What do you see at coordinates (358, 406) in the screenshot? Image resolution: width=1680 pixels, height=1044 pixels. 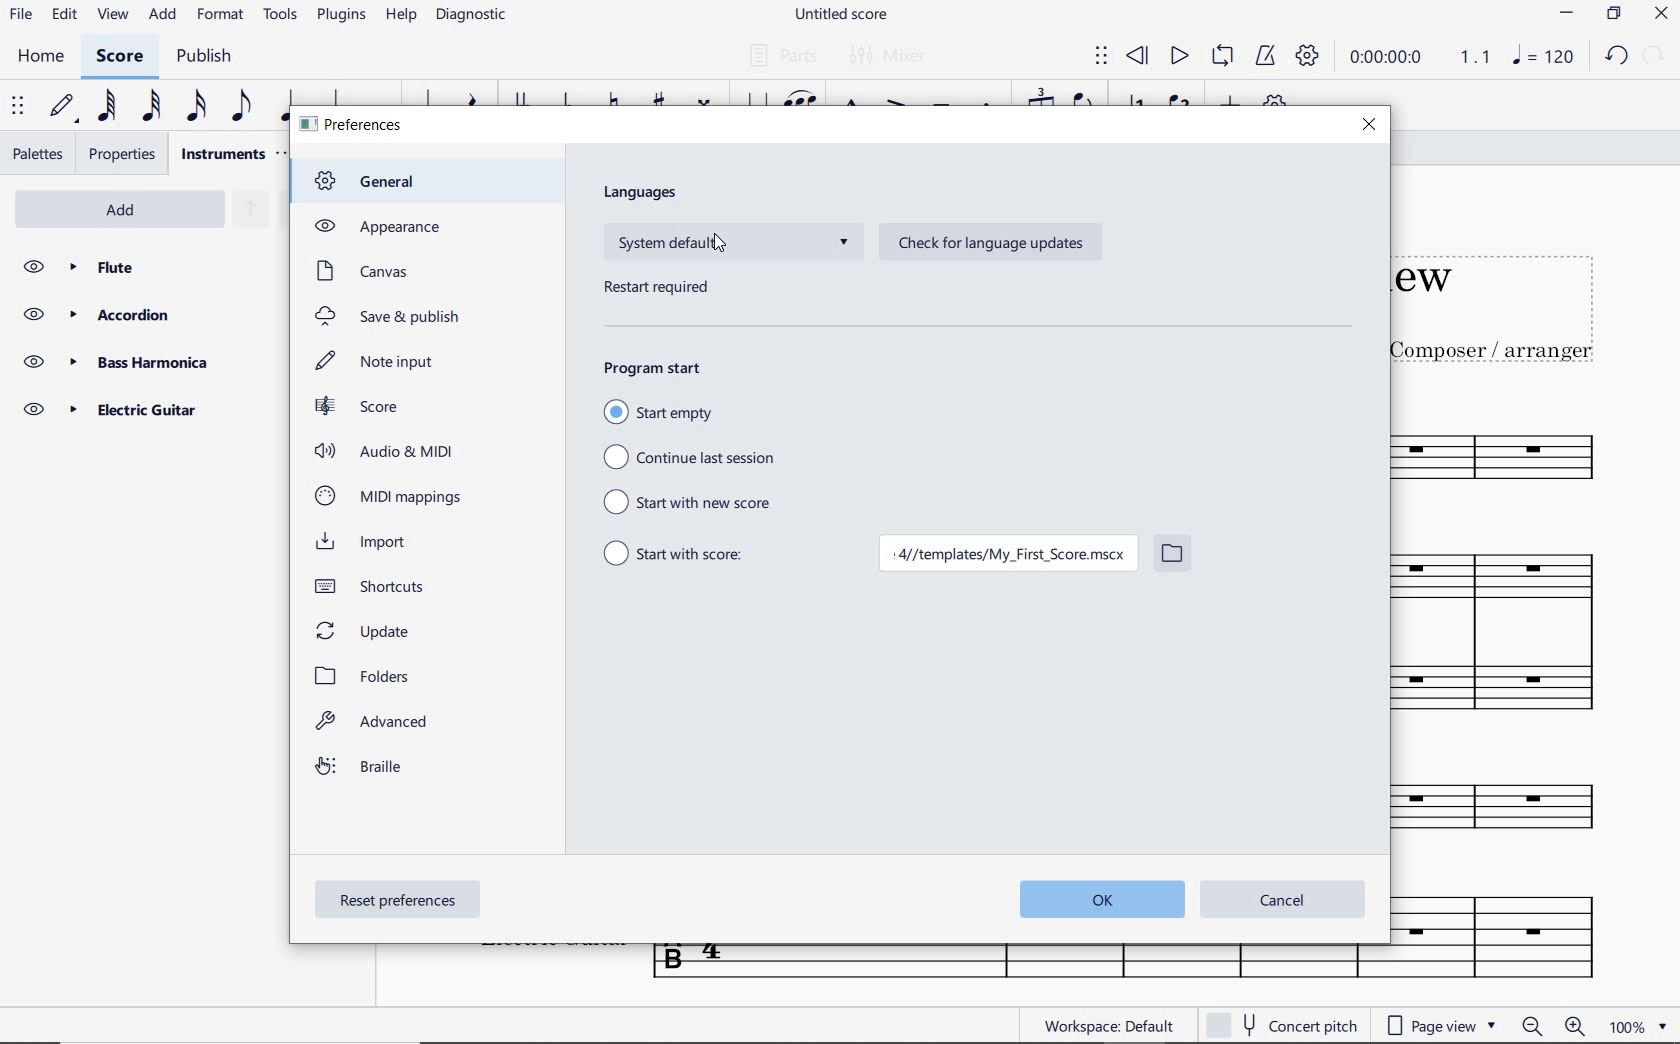 I see `score` at bounding box center [358, 406].